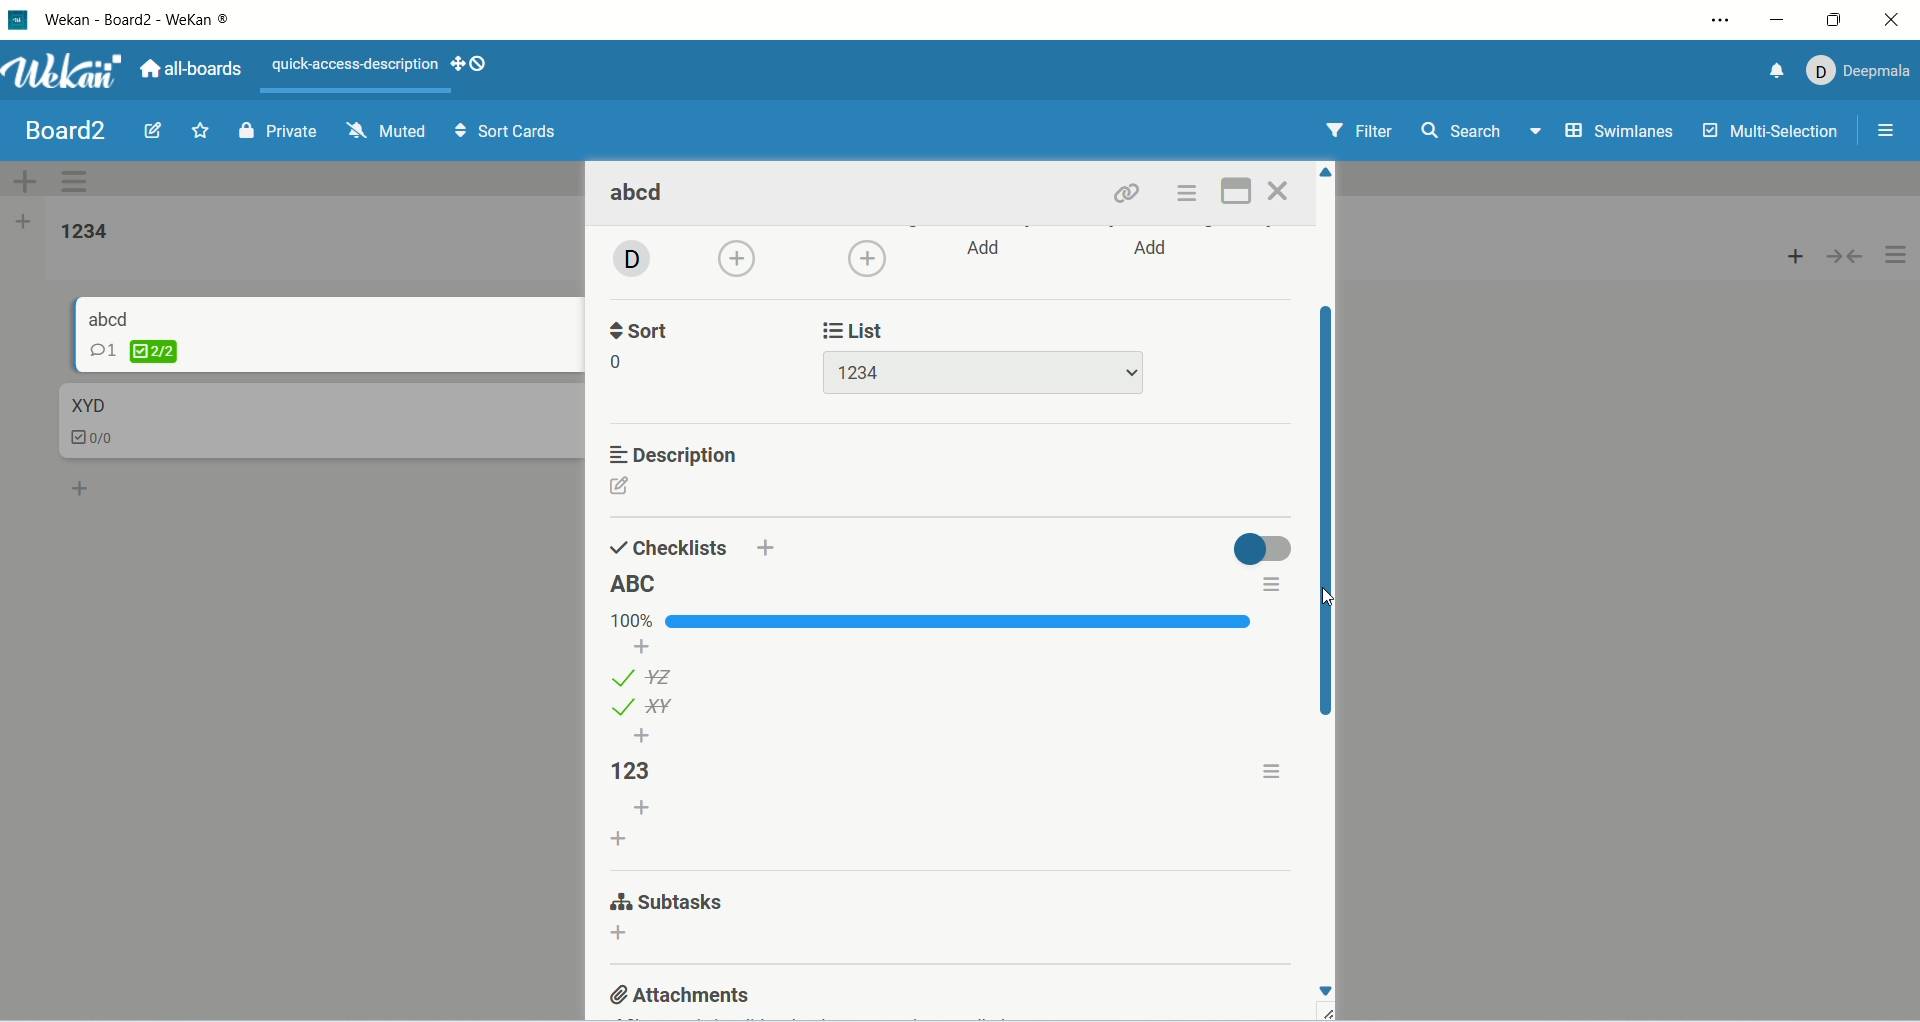 This screenshot has height=1022, width=1920. What do you see at coordinates (1831, 20) in the screenshot?
I see `maximize` at bounding box center [1831, 20].